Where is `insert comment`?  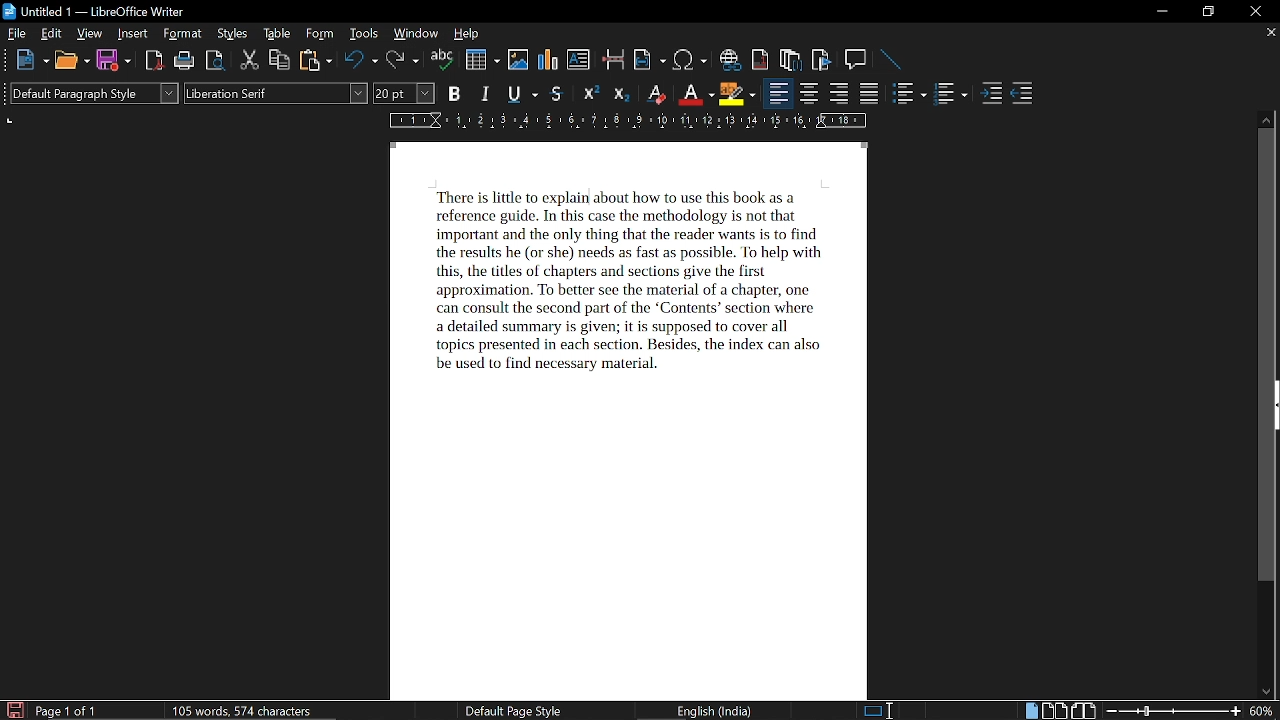
insert comment is located at coordinates (856, 59).